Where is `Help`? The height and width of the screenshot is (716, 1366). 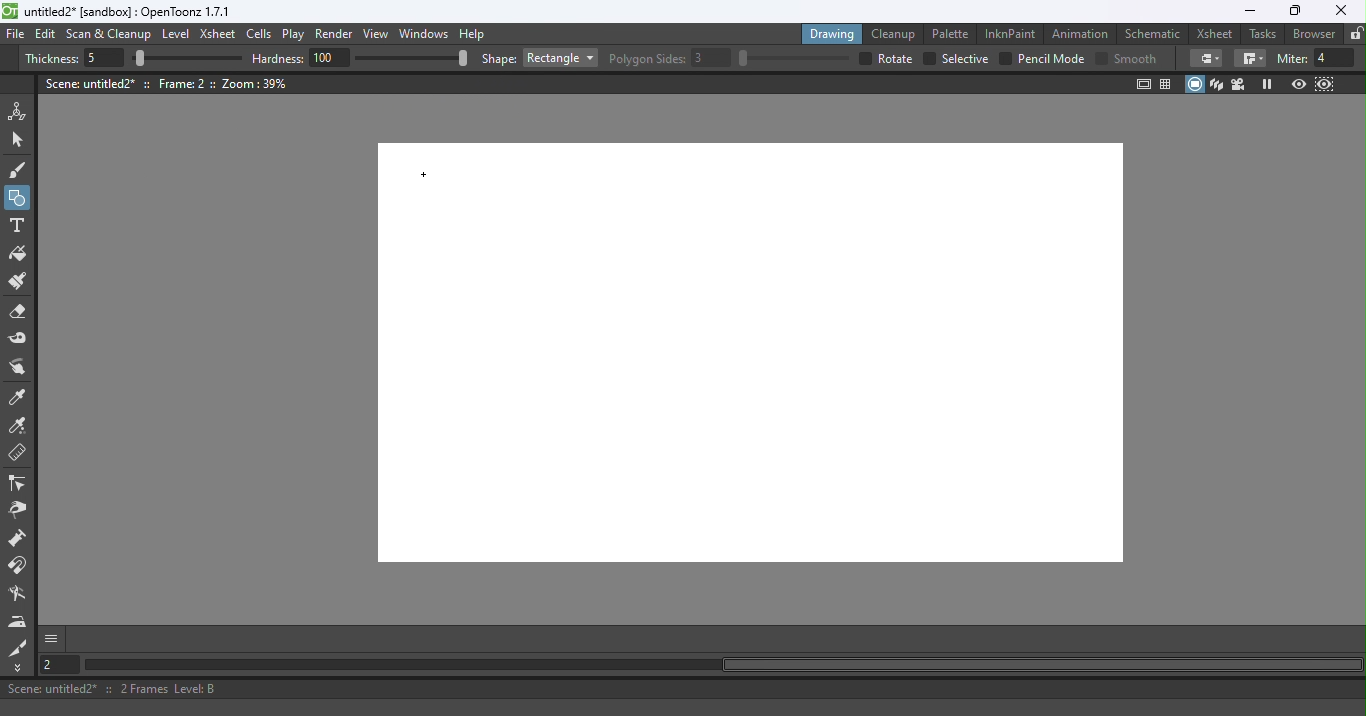
Help is located at coordinates (475, 33).